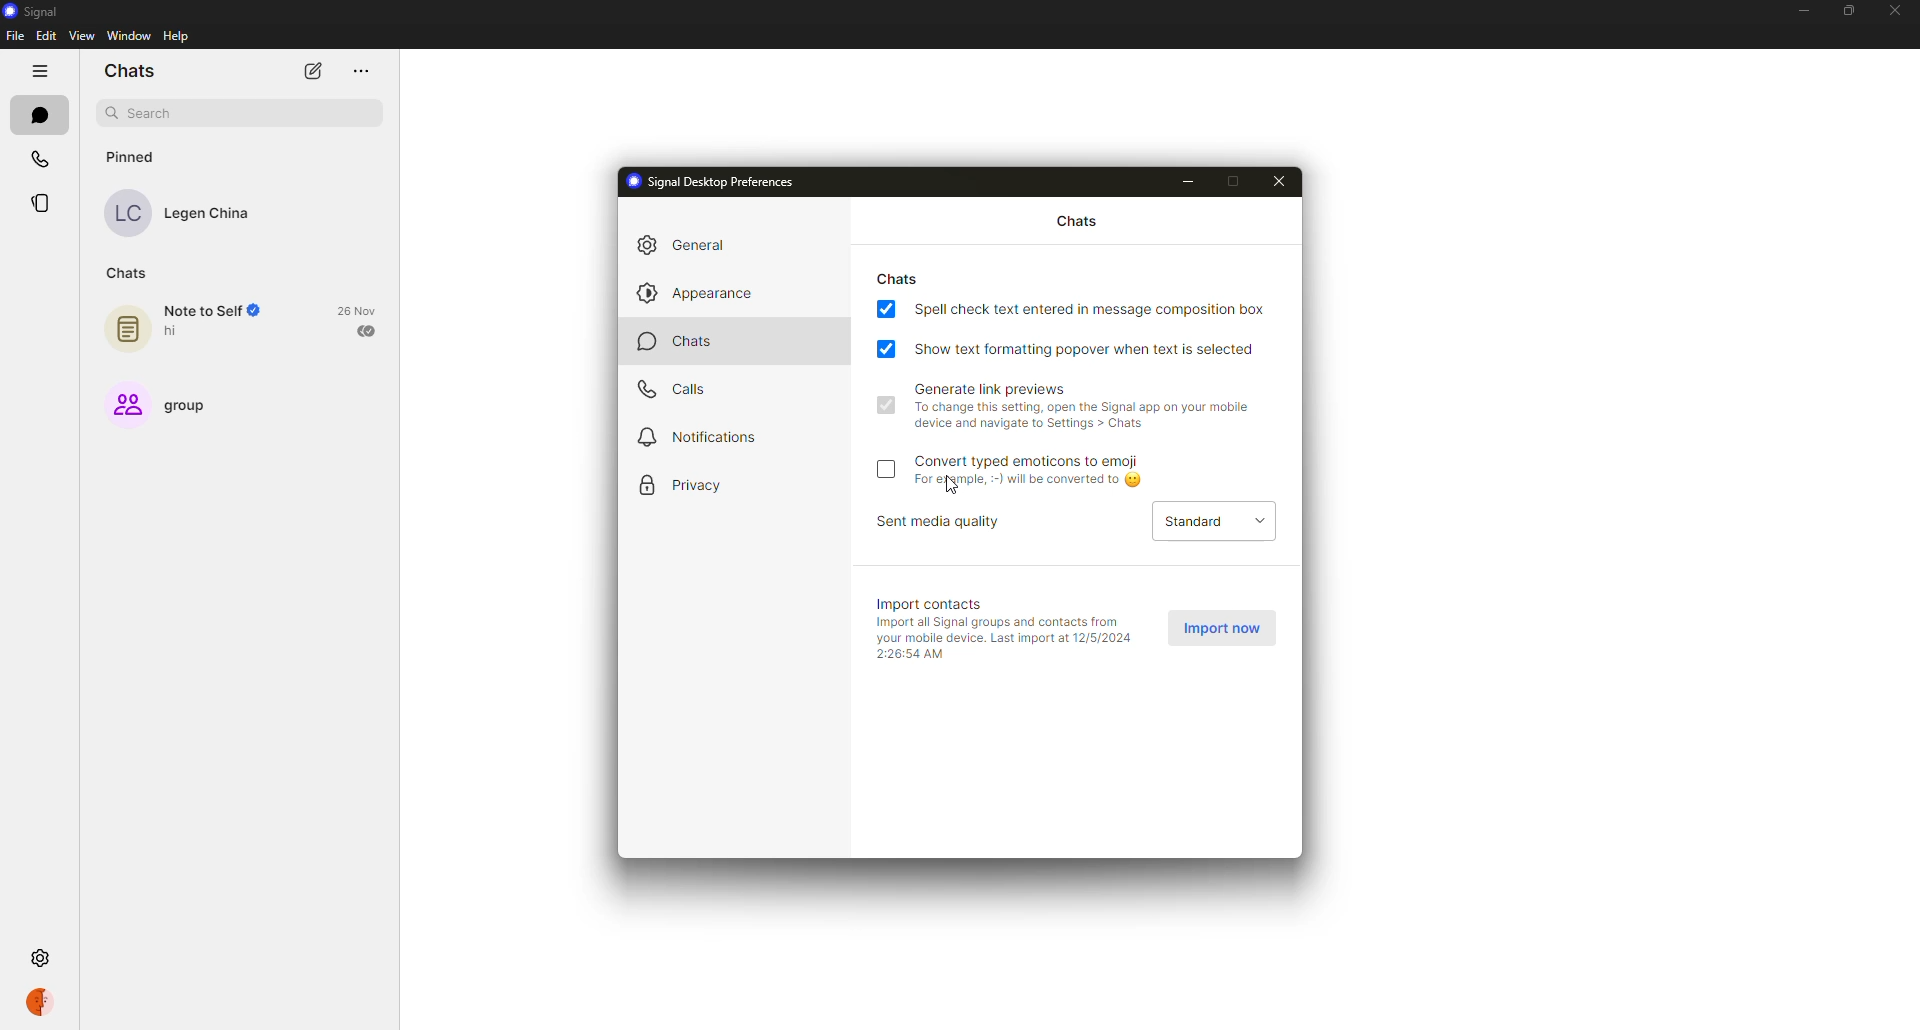 This screenshot has height=1030, width=1920. I want to click on edit, so click(46, 35).